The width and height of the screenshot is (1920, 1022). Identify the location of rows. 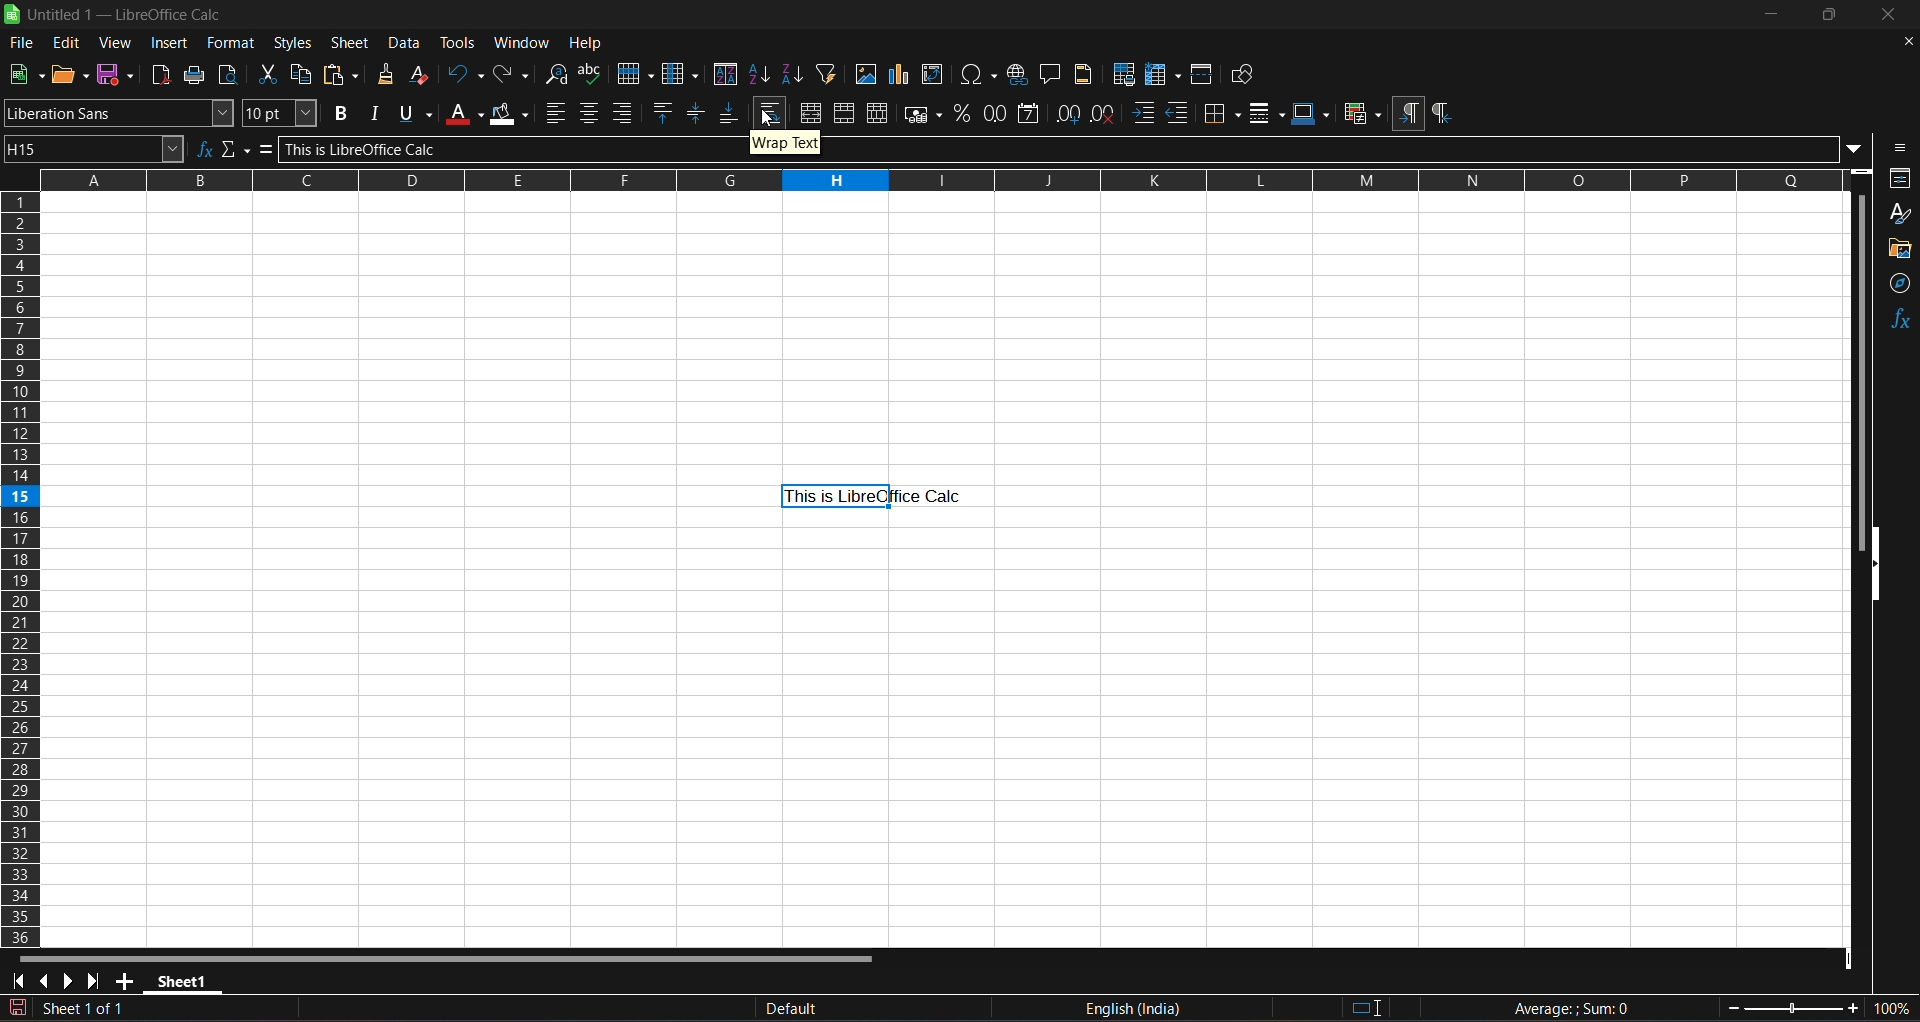
(917, 185).